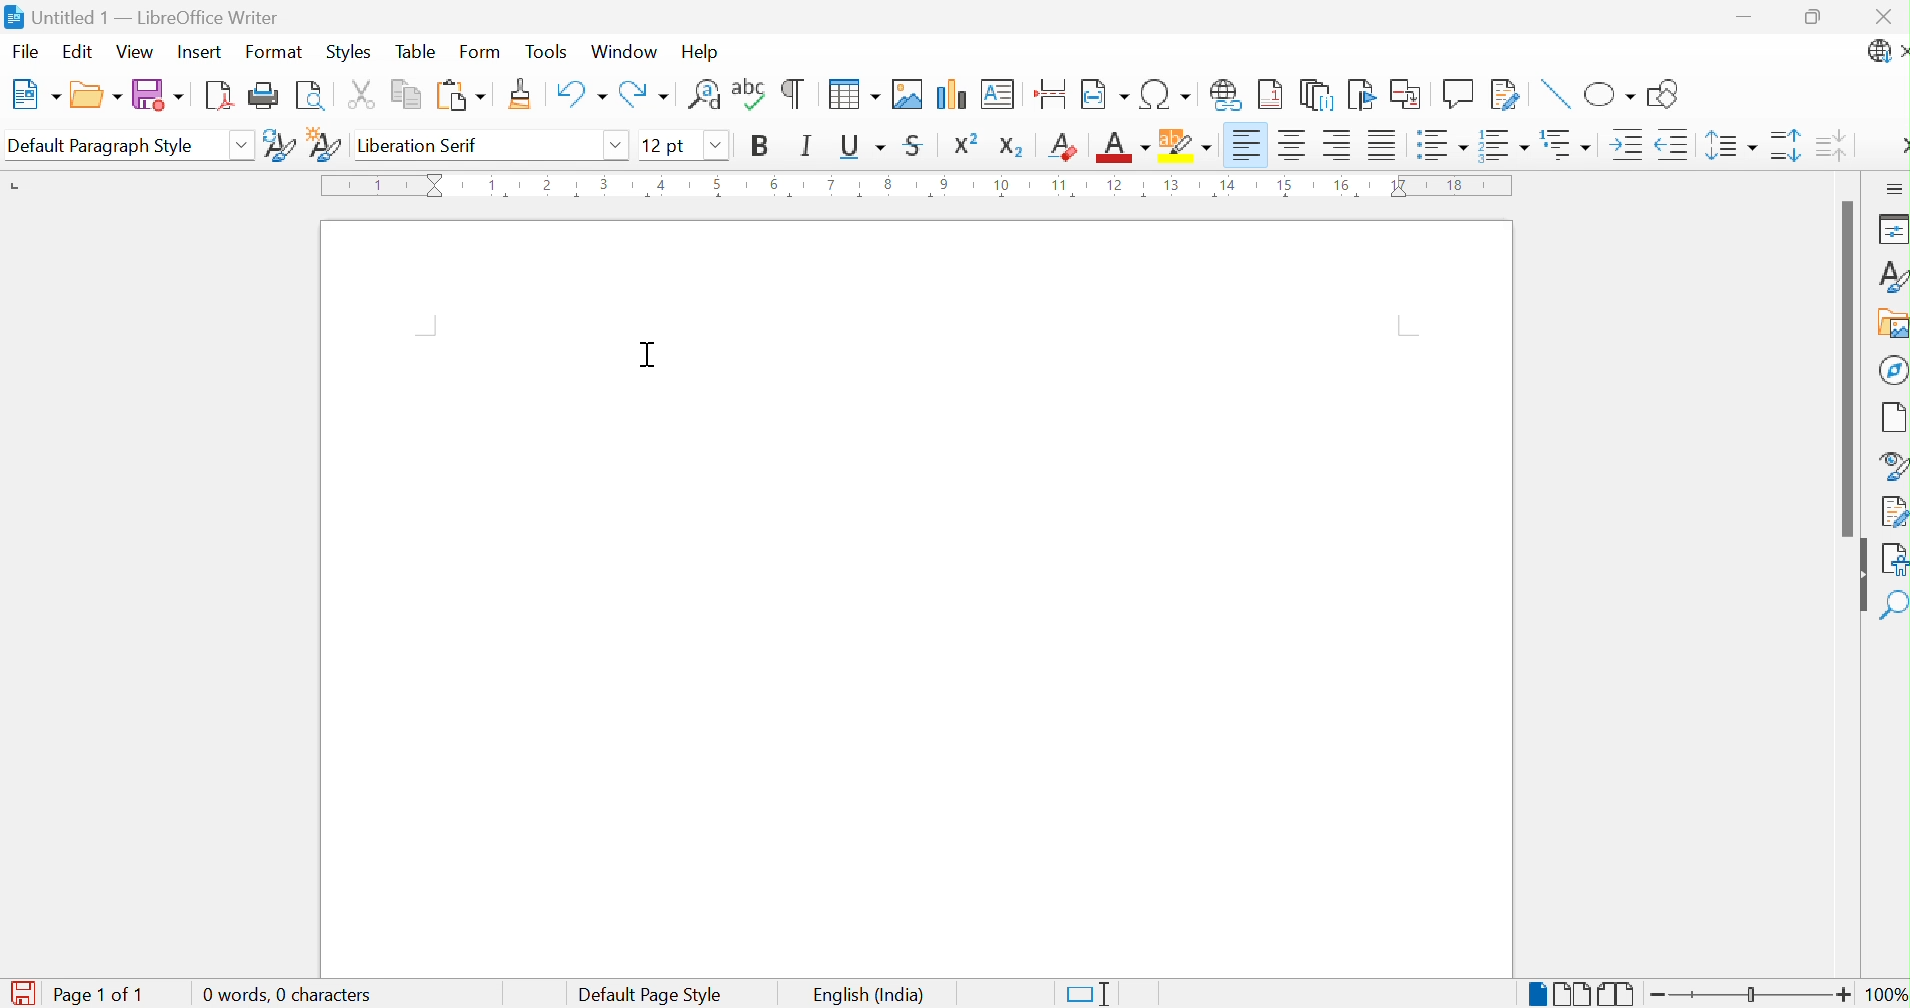 The height and width of the screenshot is (1008, 1910). What do you see at coordinates (1841, 368) in the screenshot?
I see `Scroll Bar` at bounding box center [1841, 368].